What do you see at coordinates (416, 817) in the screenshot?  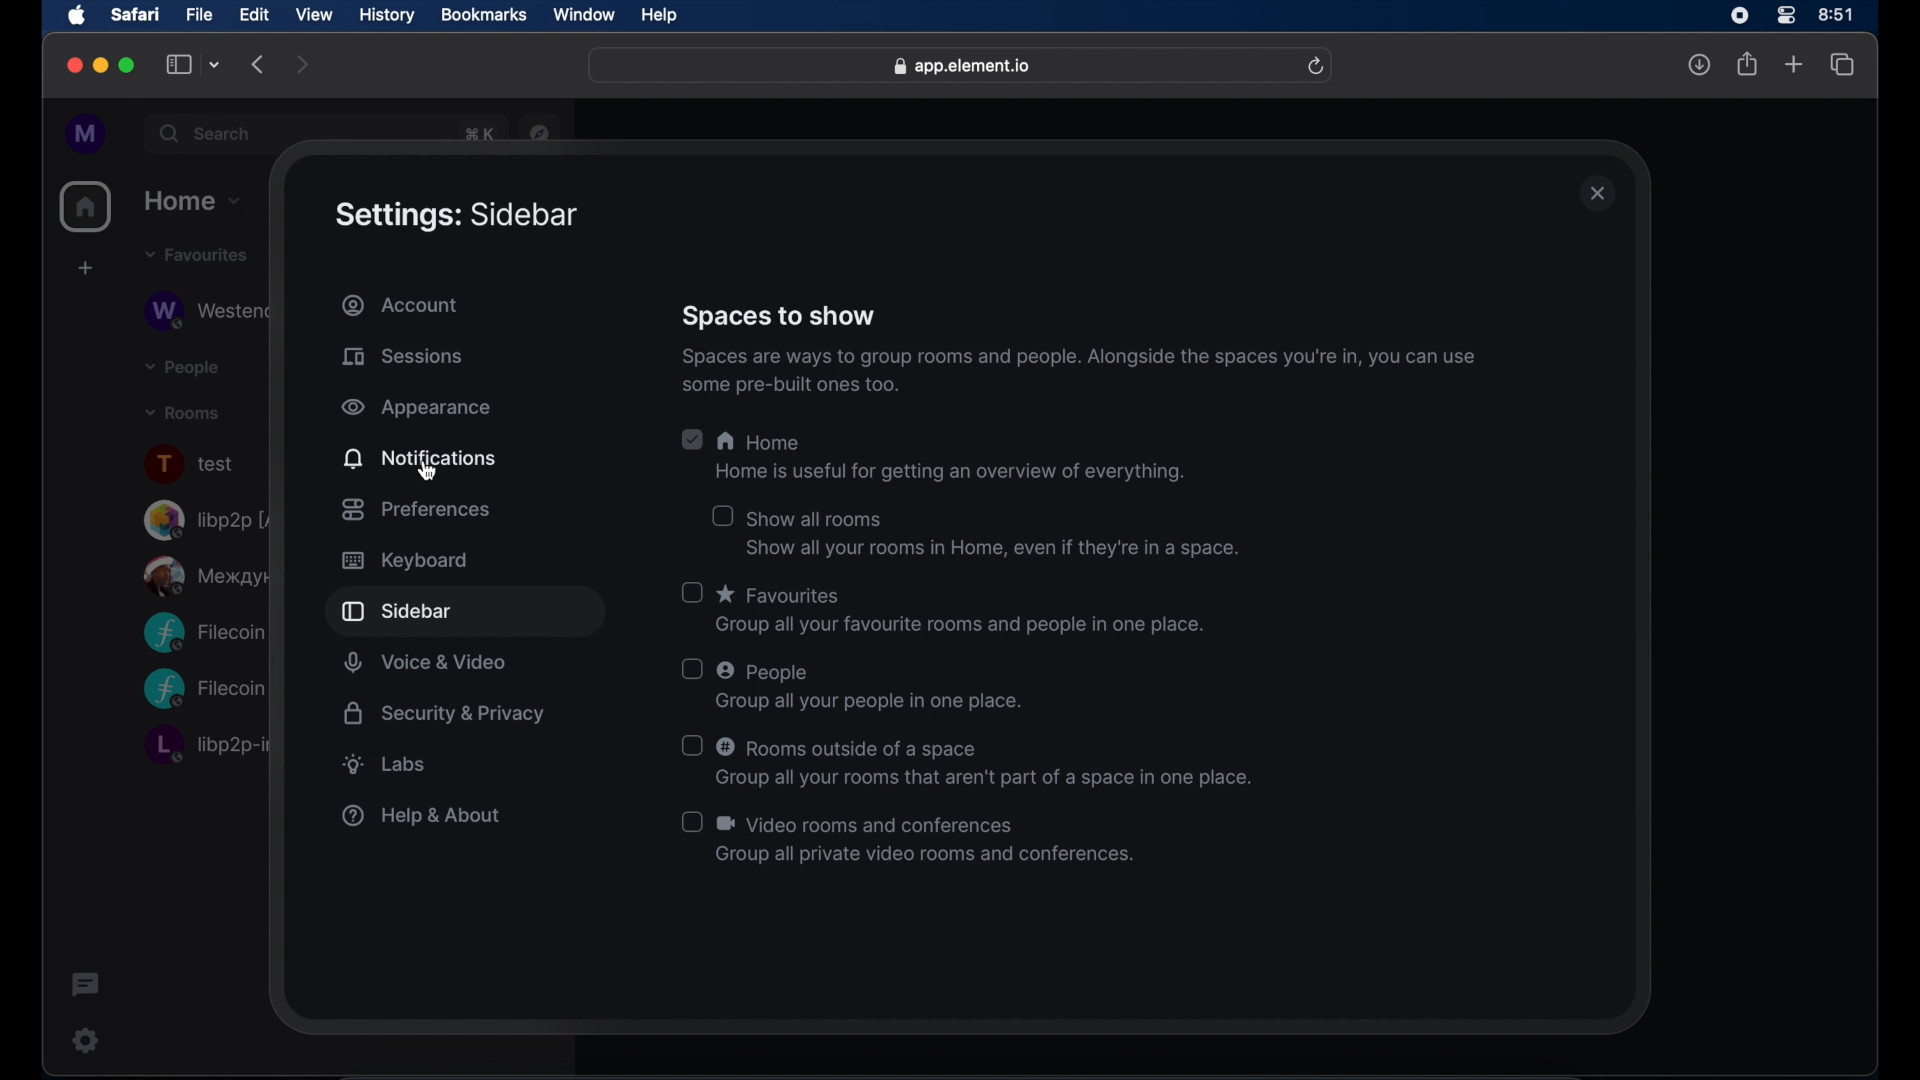 I see `help & about` at bounding box center [416, 817].